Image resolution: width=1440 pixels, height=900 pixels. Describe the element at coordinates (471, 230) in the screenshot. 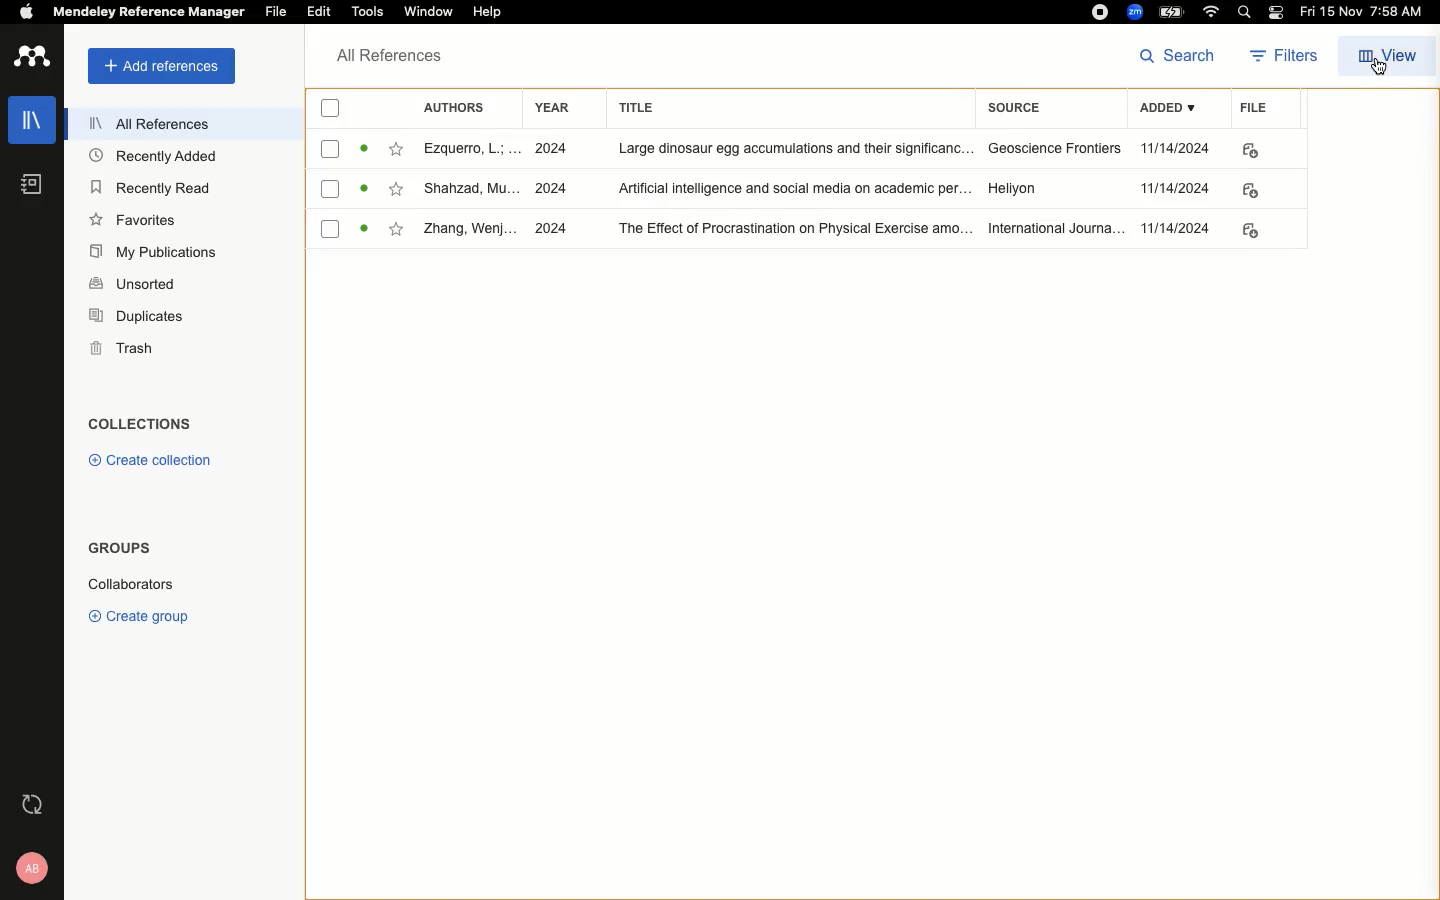

I see `Zhang, Wenj...` at that location.